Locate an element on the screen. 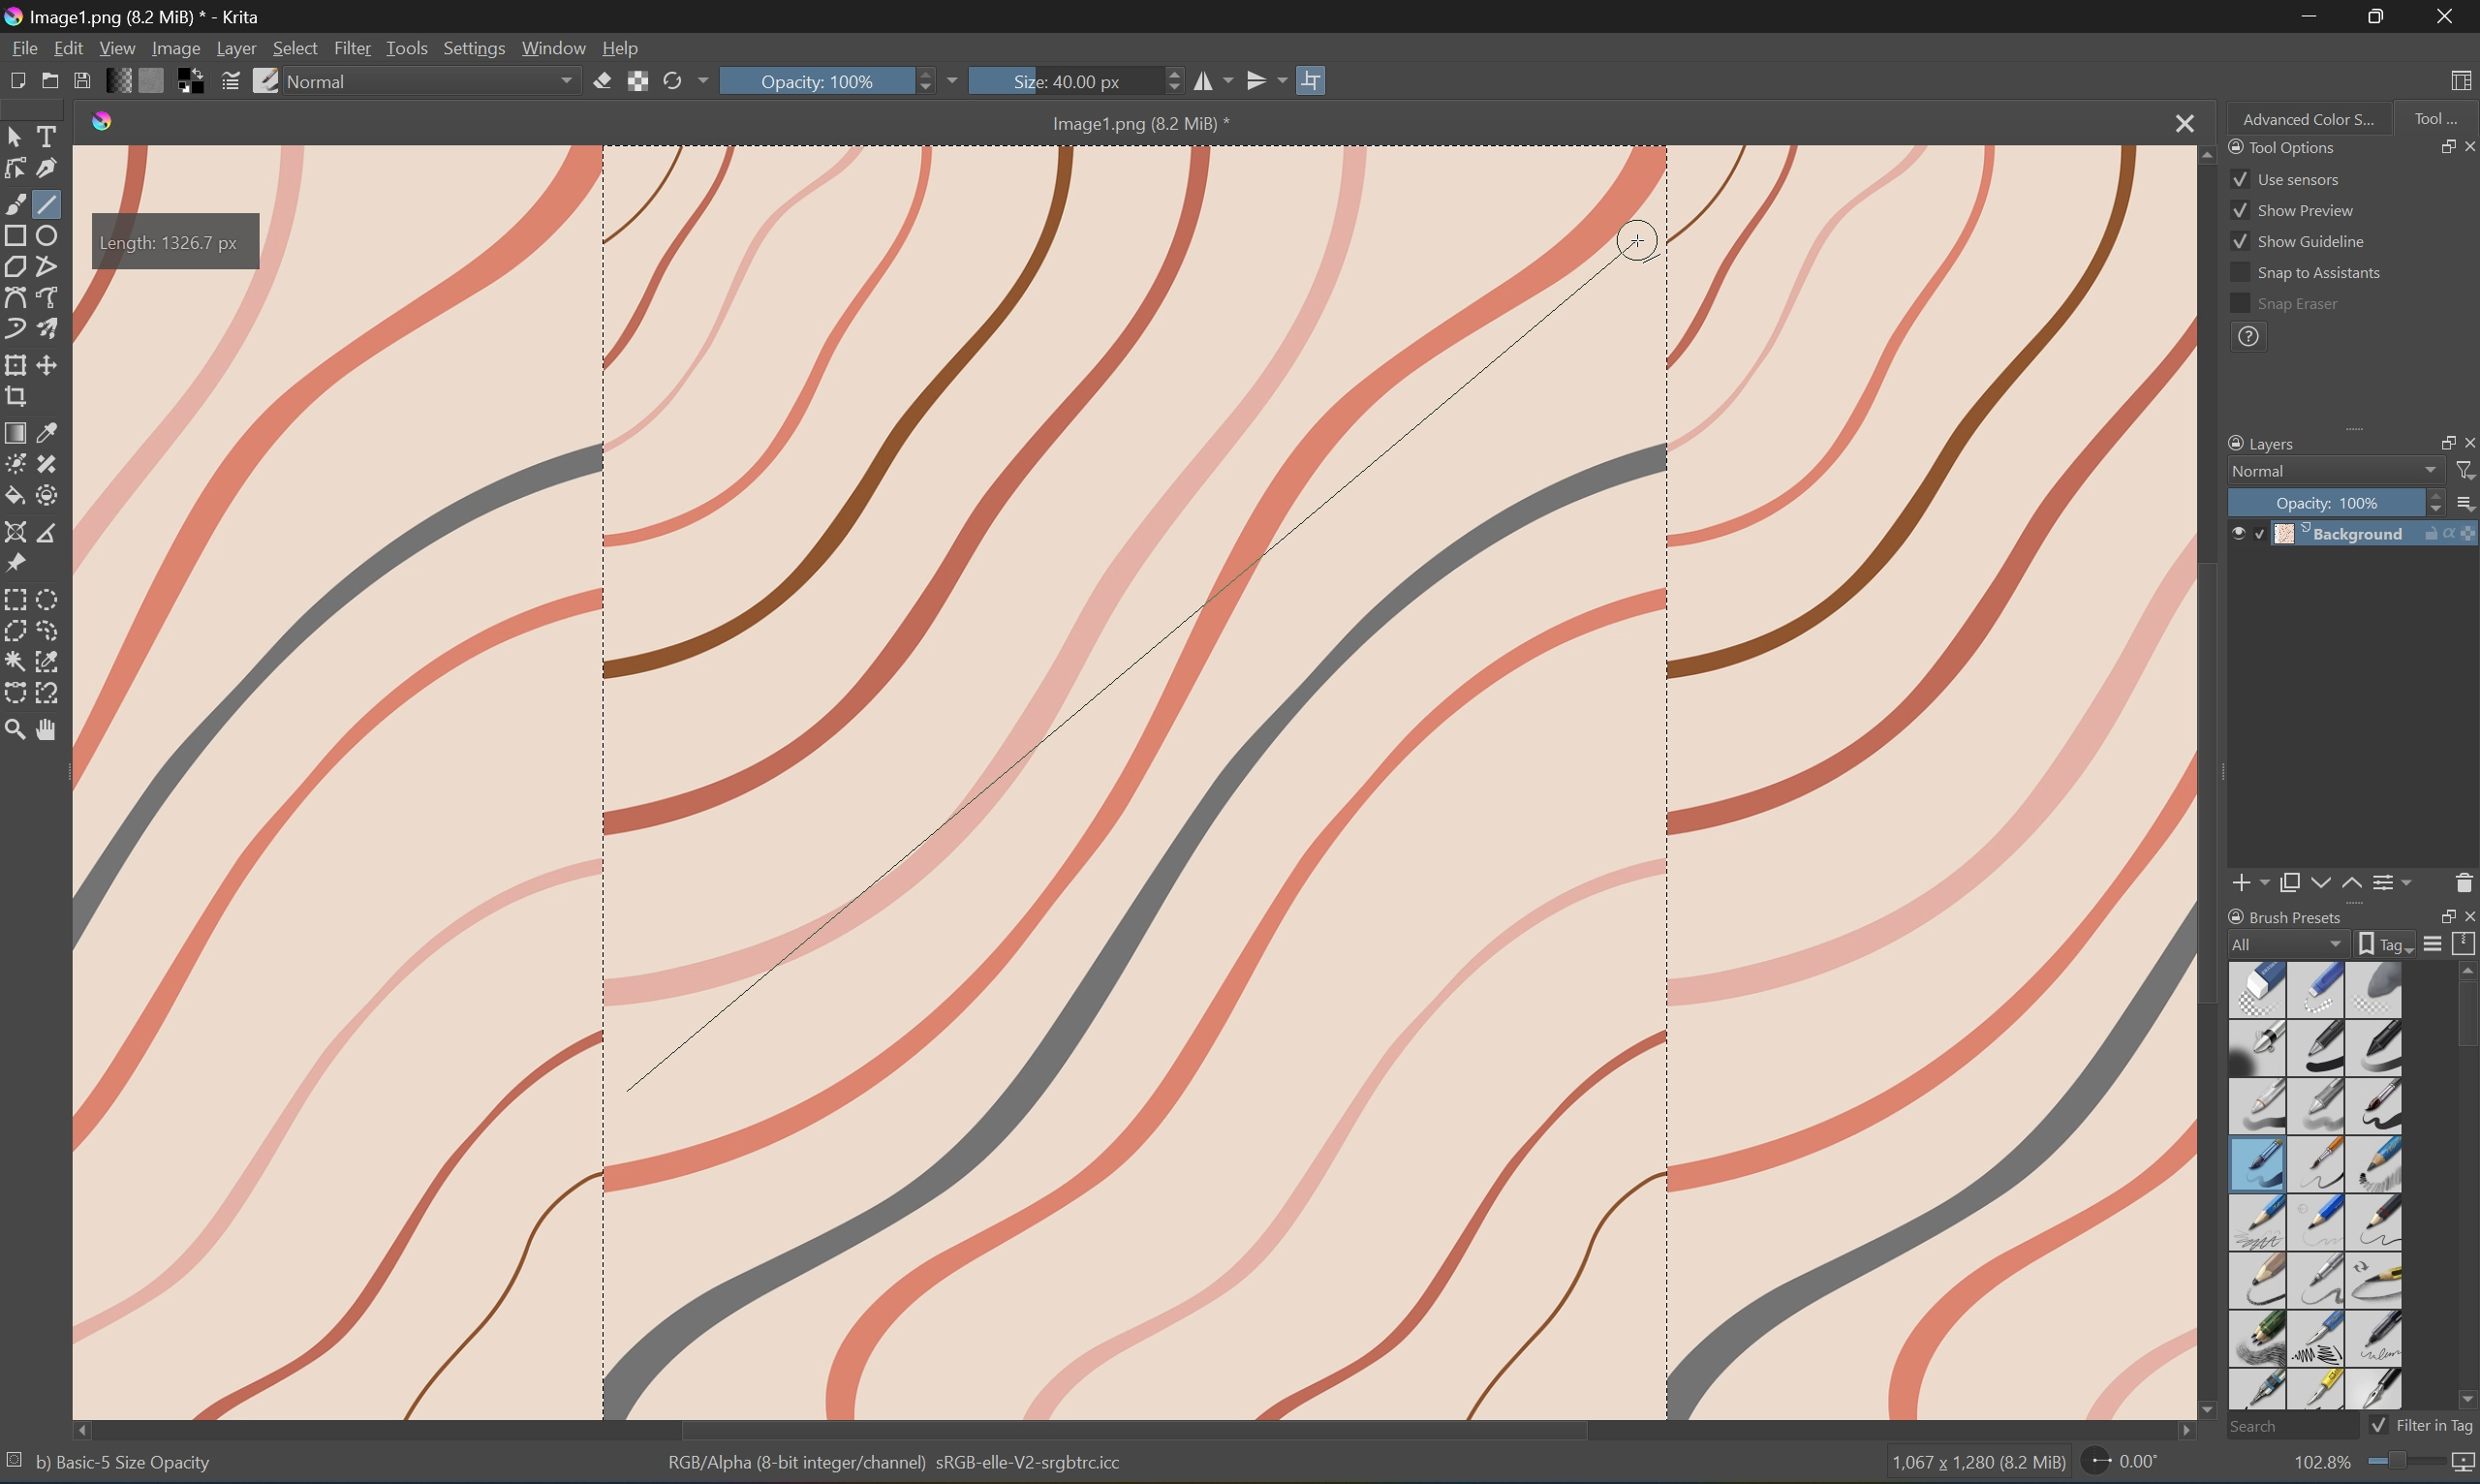 The height and width of the screenshot is (1484, 2480). Size: 40.00px is located at coordinates (1063, 81).